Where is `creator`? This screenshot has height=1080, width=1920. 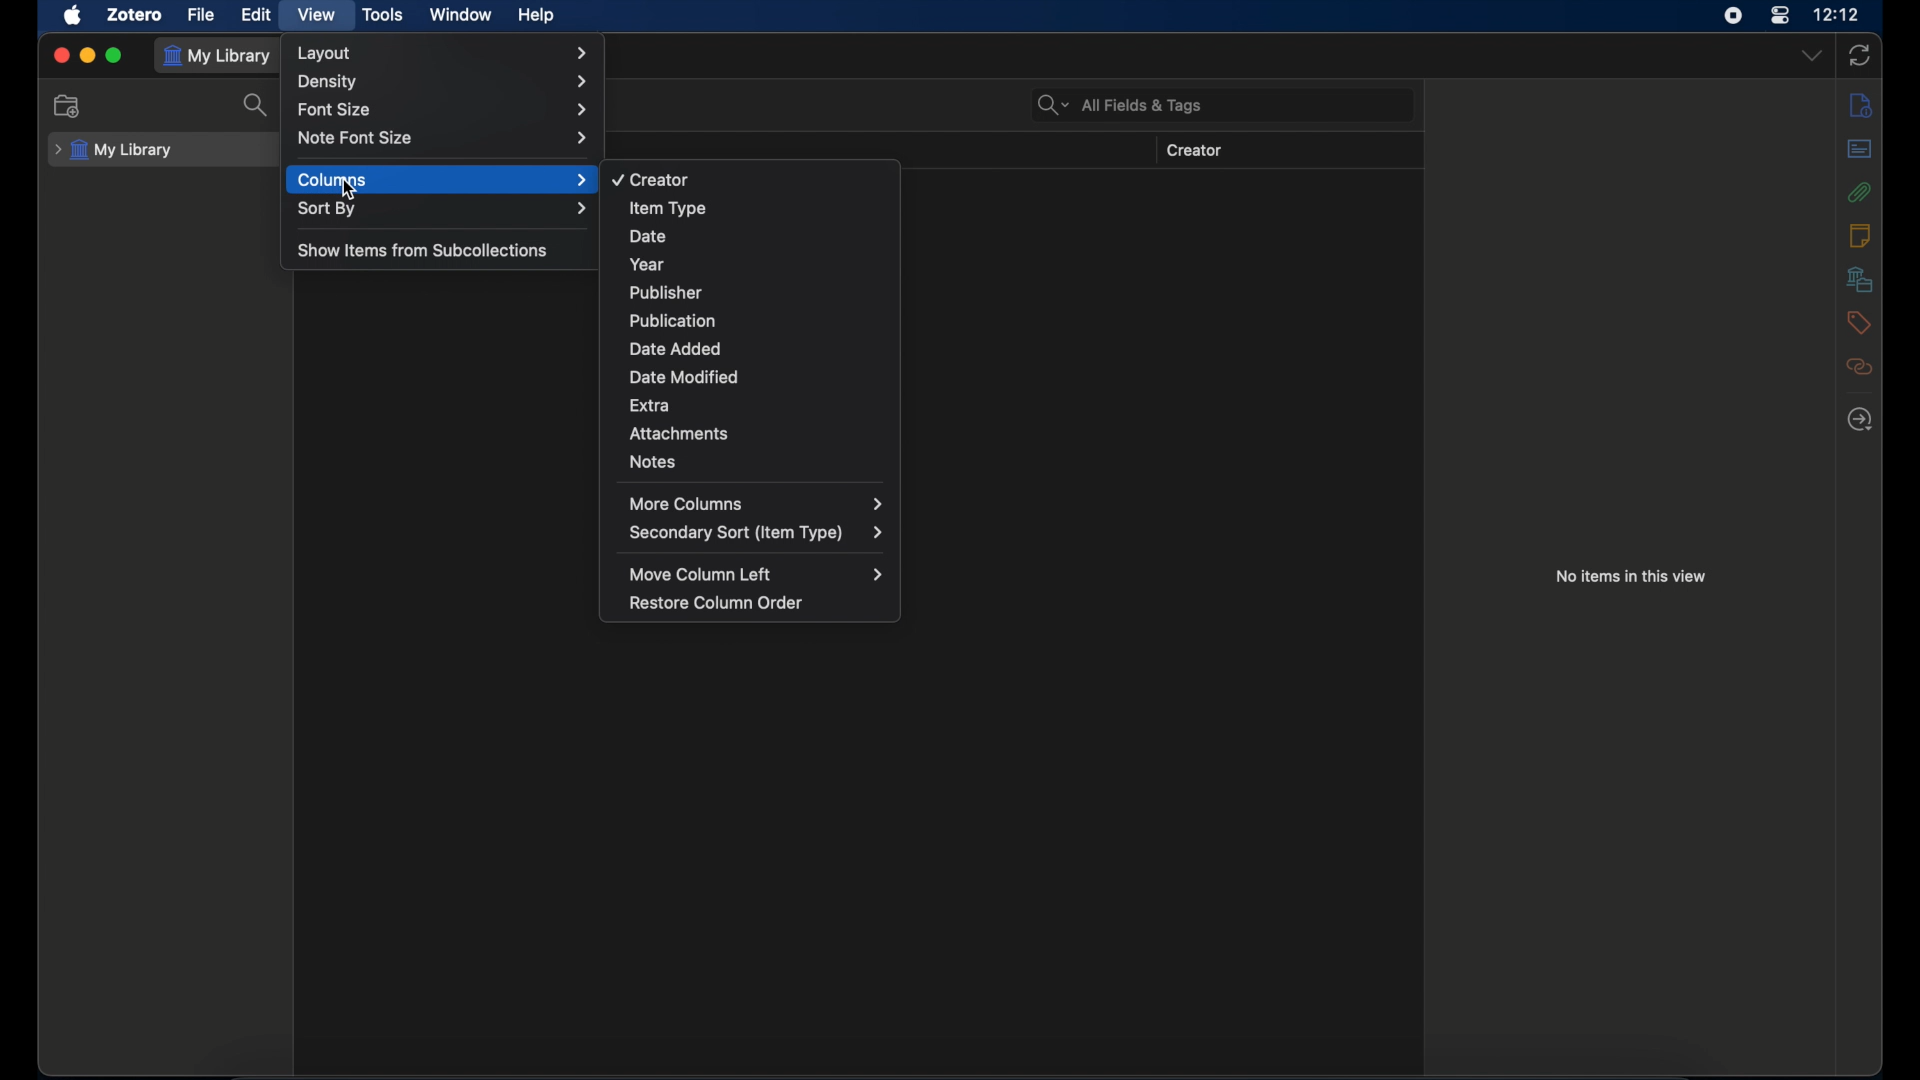 creator is located at coordinates (1195, 151).